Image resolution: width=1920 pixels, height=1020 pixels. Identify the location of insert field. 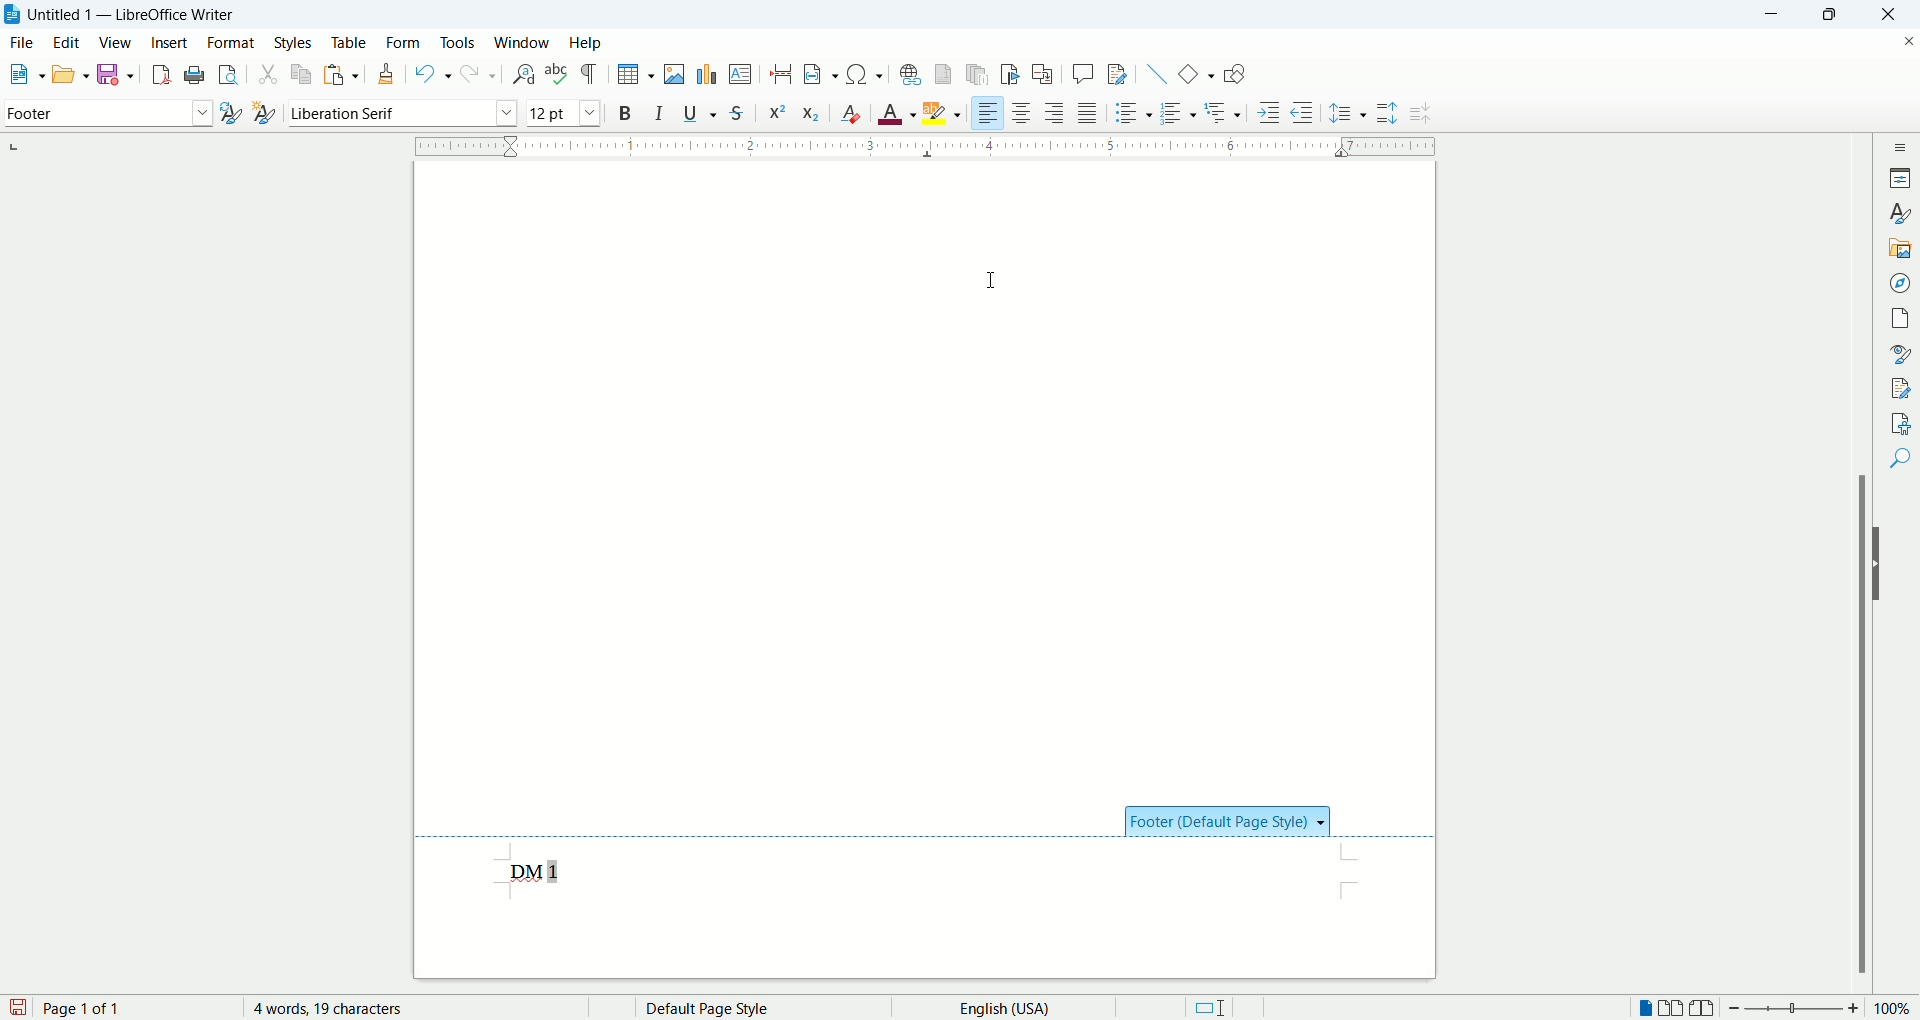
(820, 75).